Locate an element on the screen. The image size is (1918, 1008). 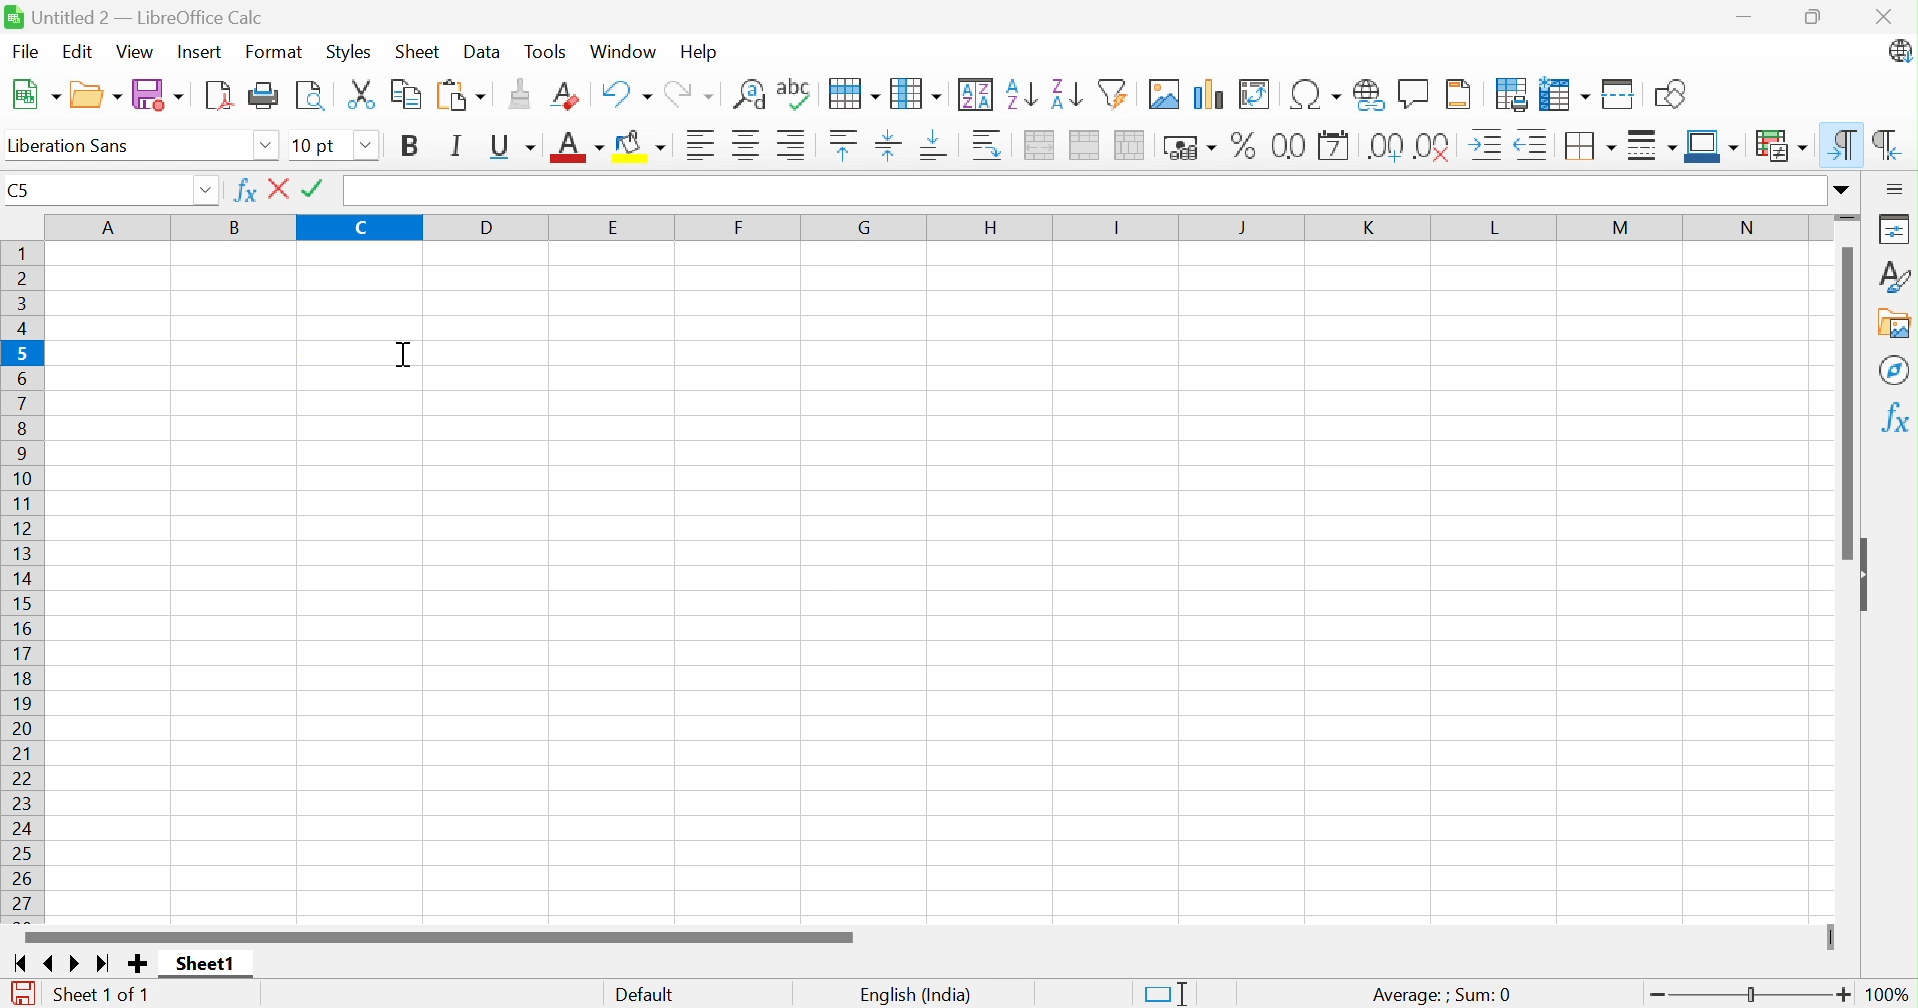
Undo is located at coordinates (627, 93).